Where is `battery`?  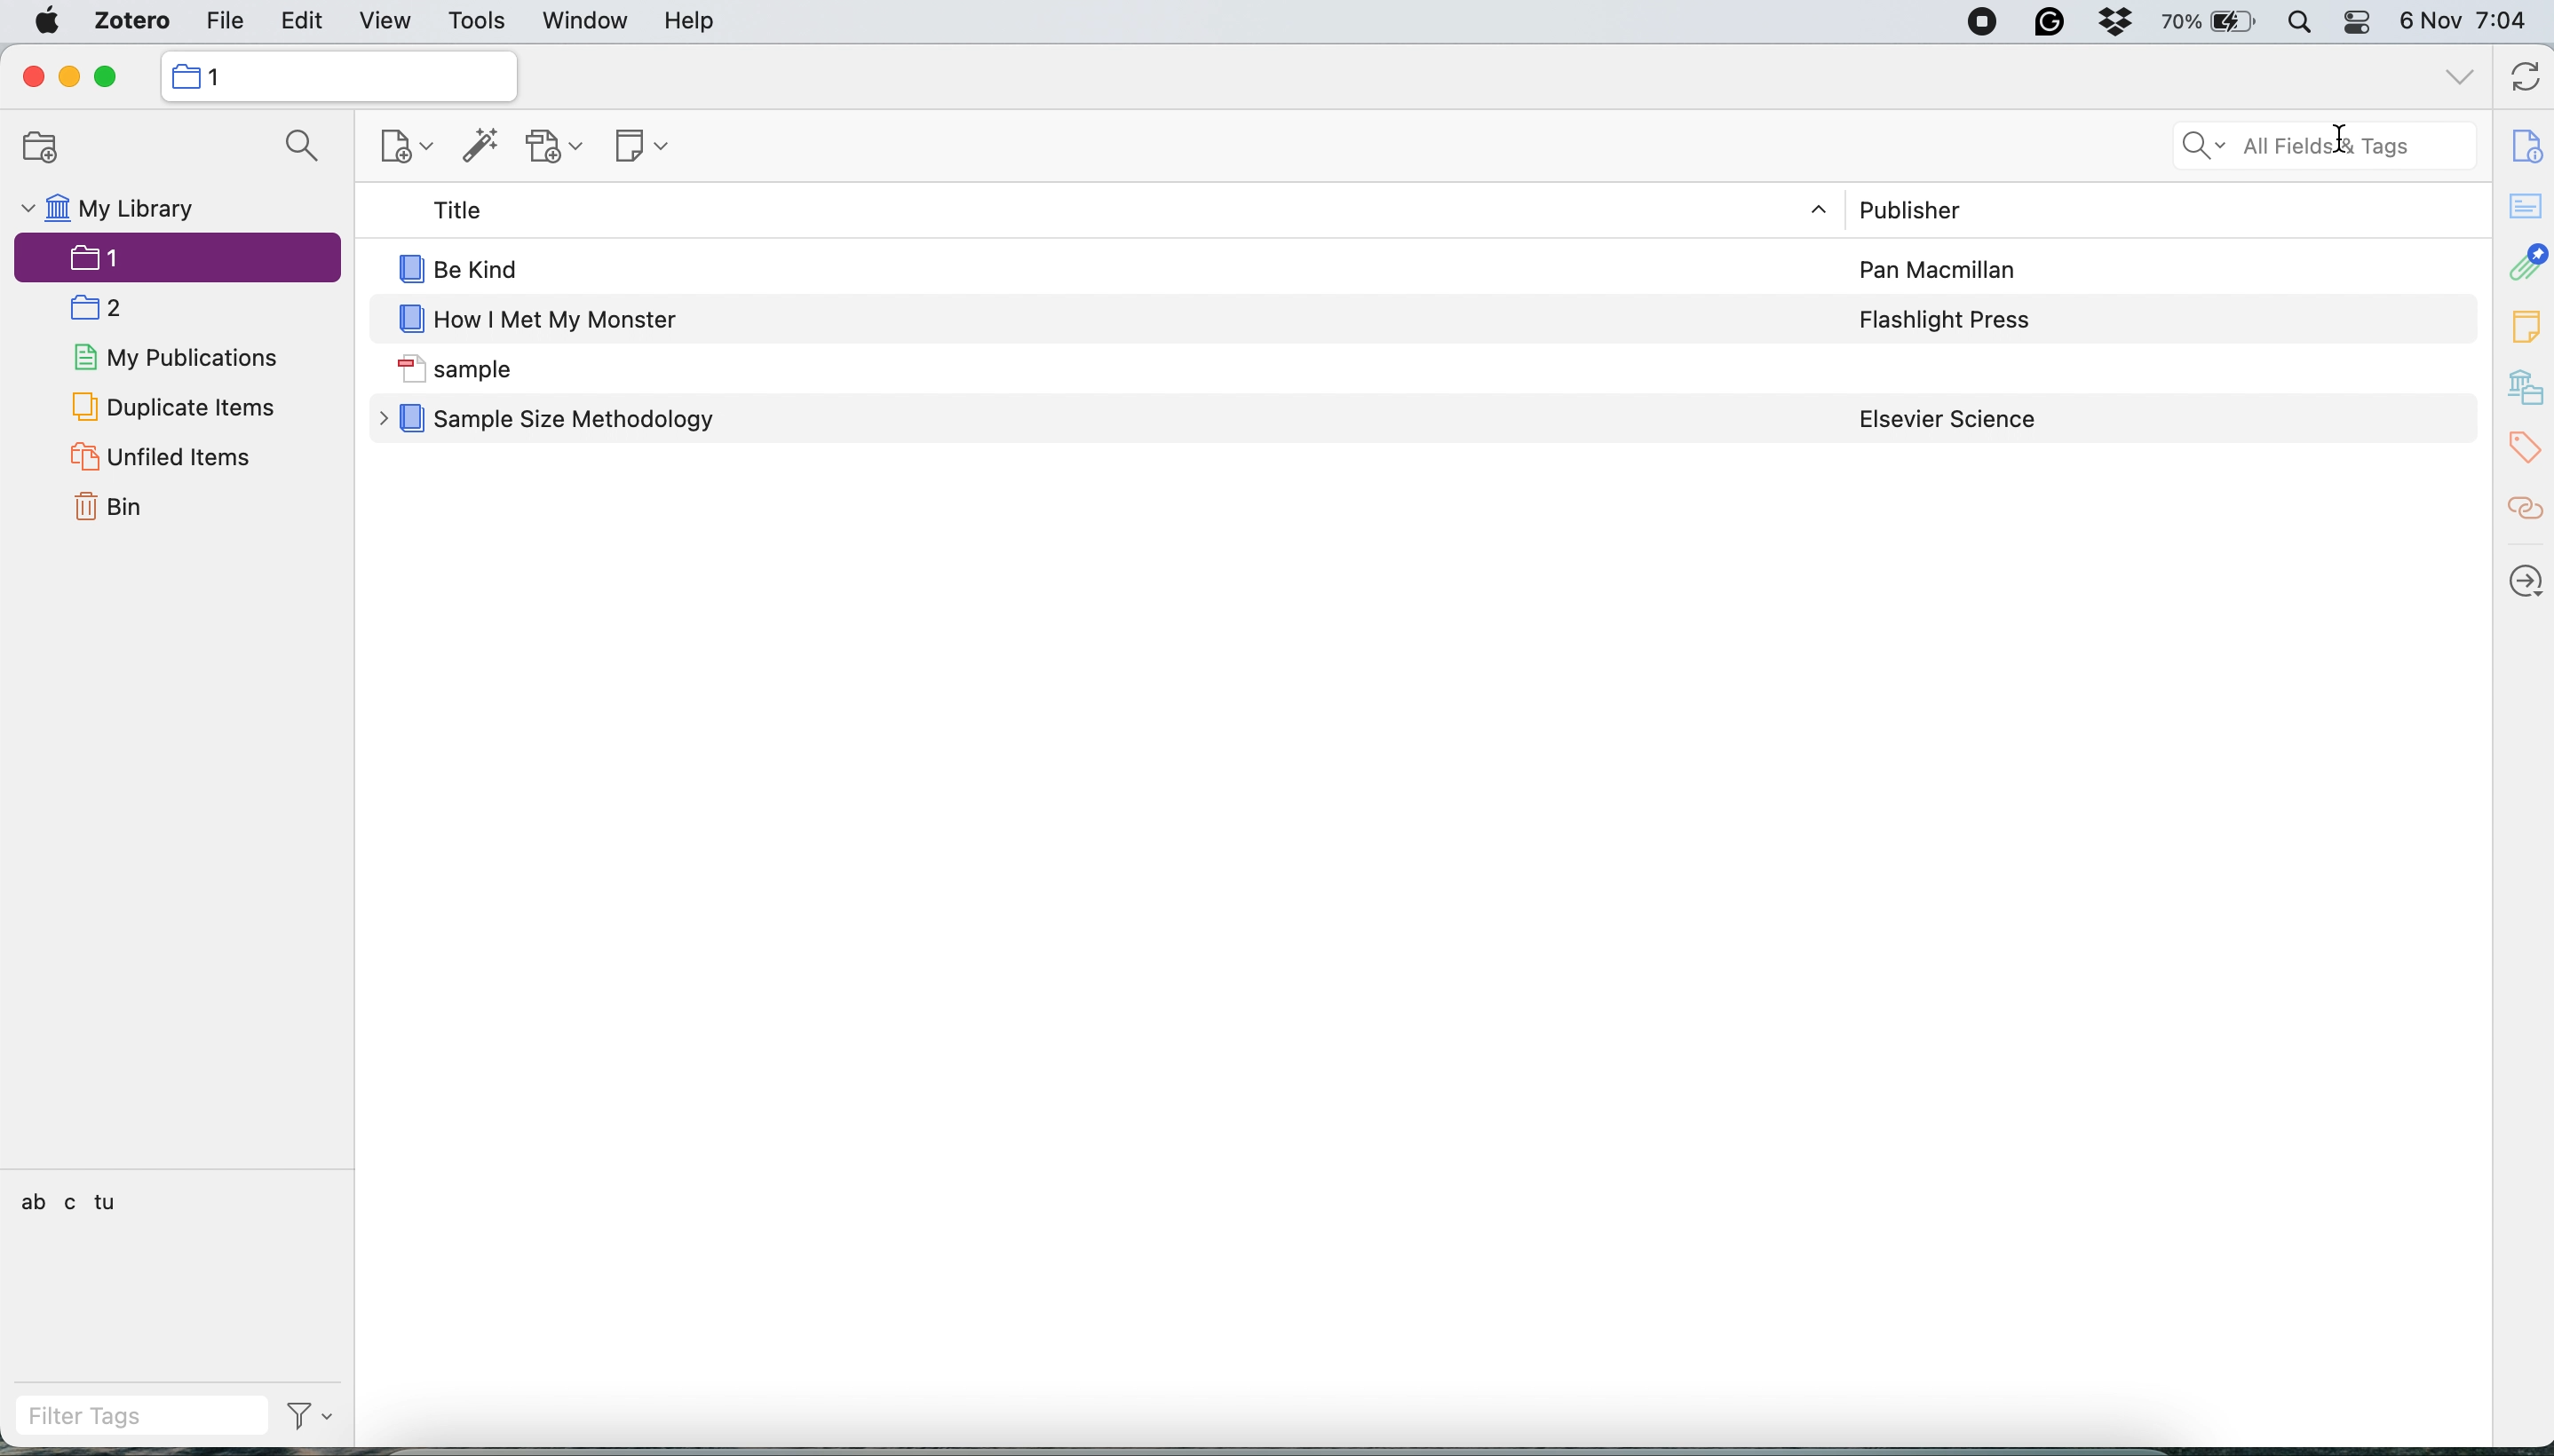 battery is located at coordinates (2216, 22).